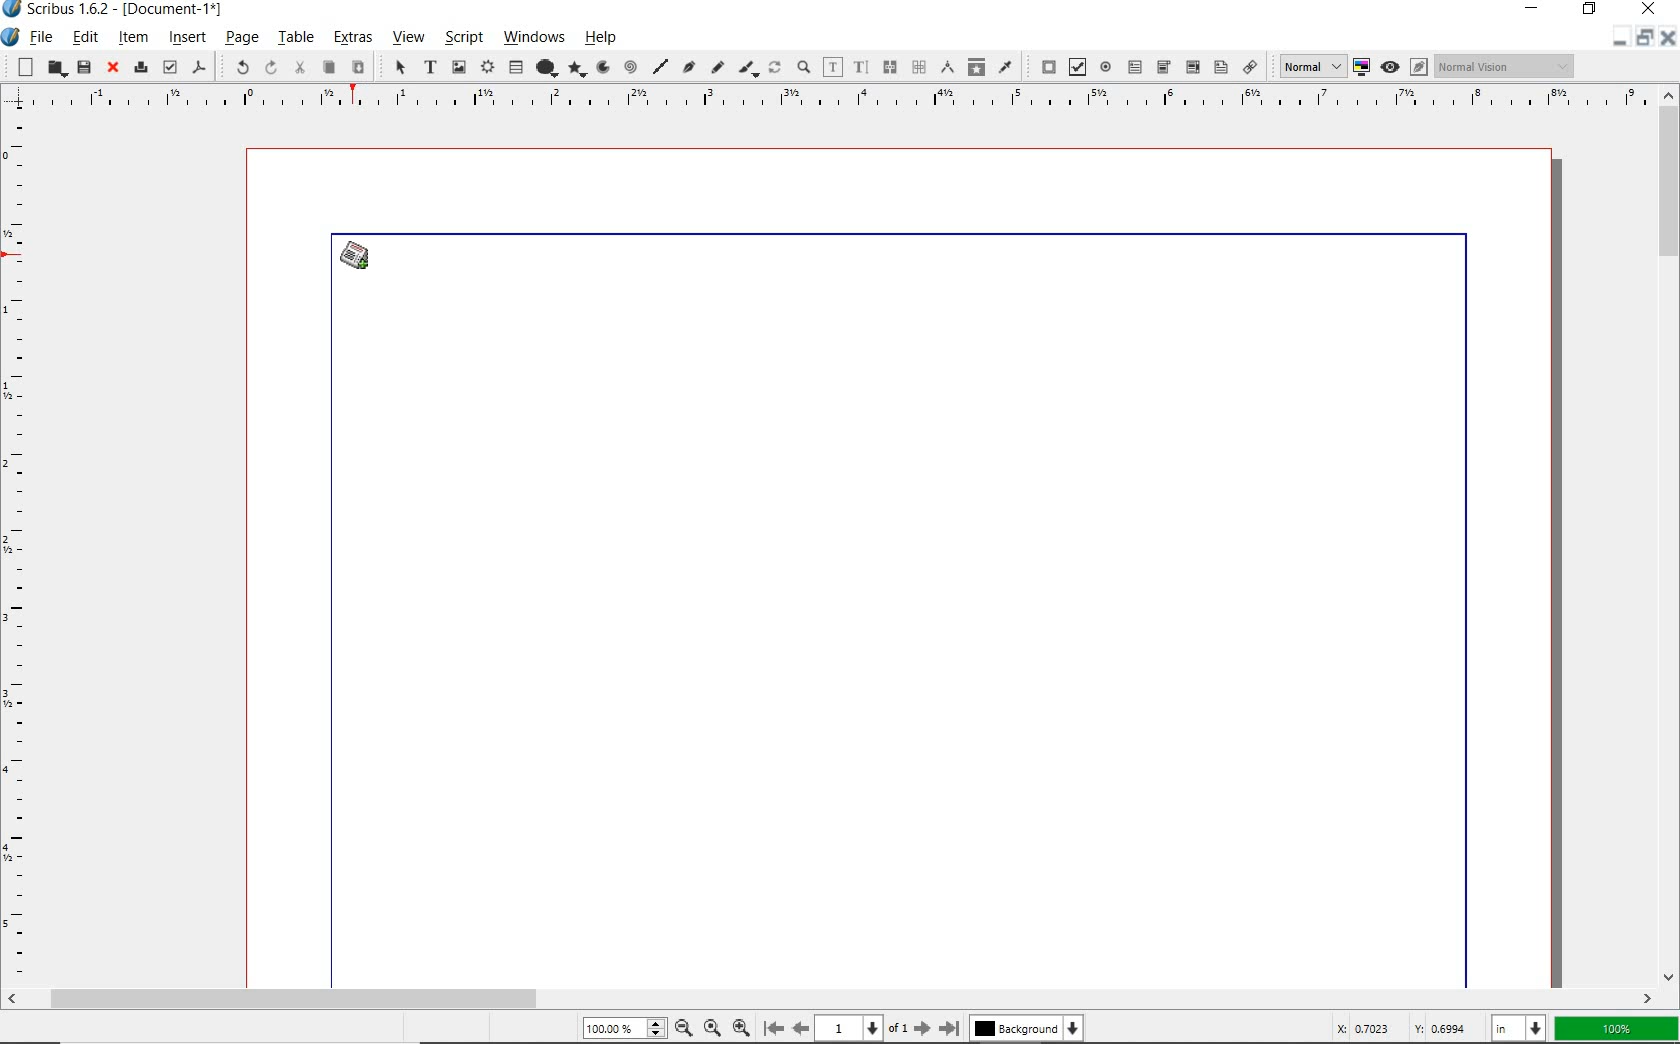  I want to click on copy, so click(330, 67).